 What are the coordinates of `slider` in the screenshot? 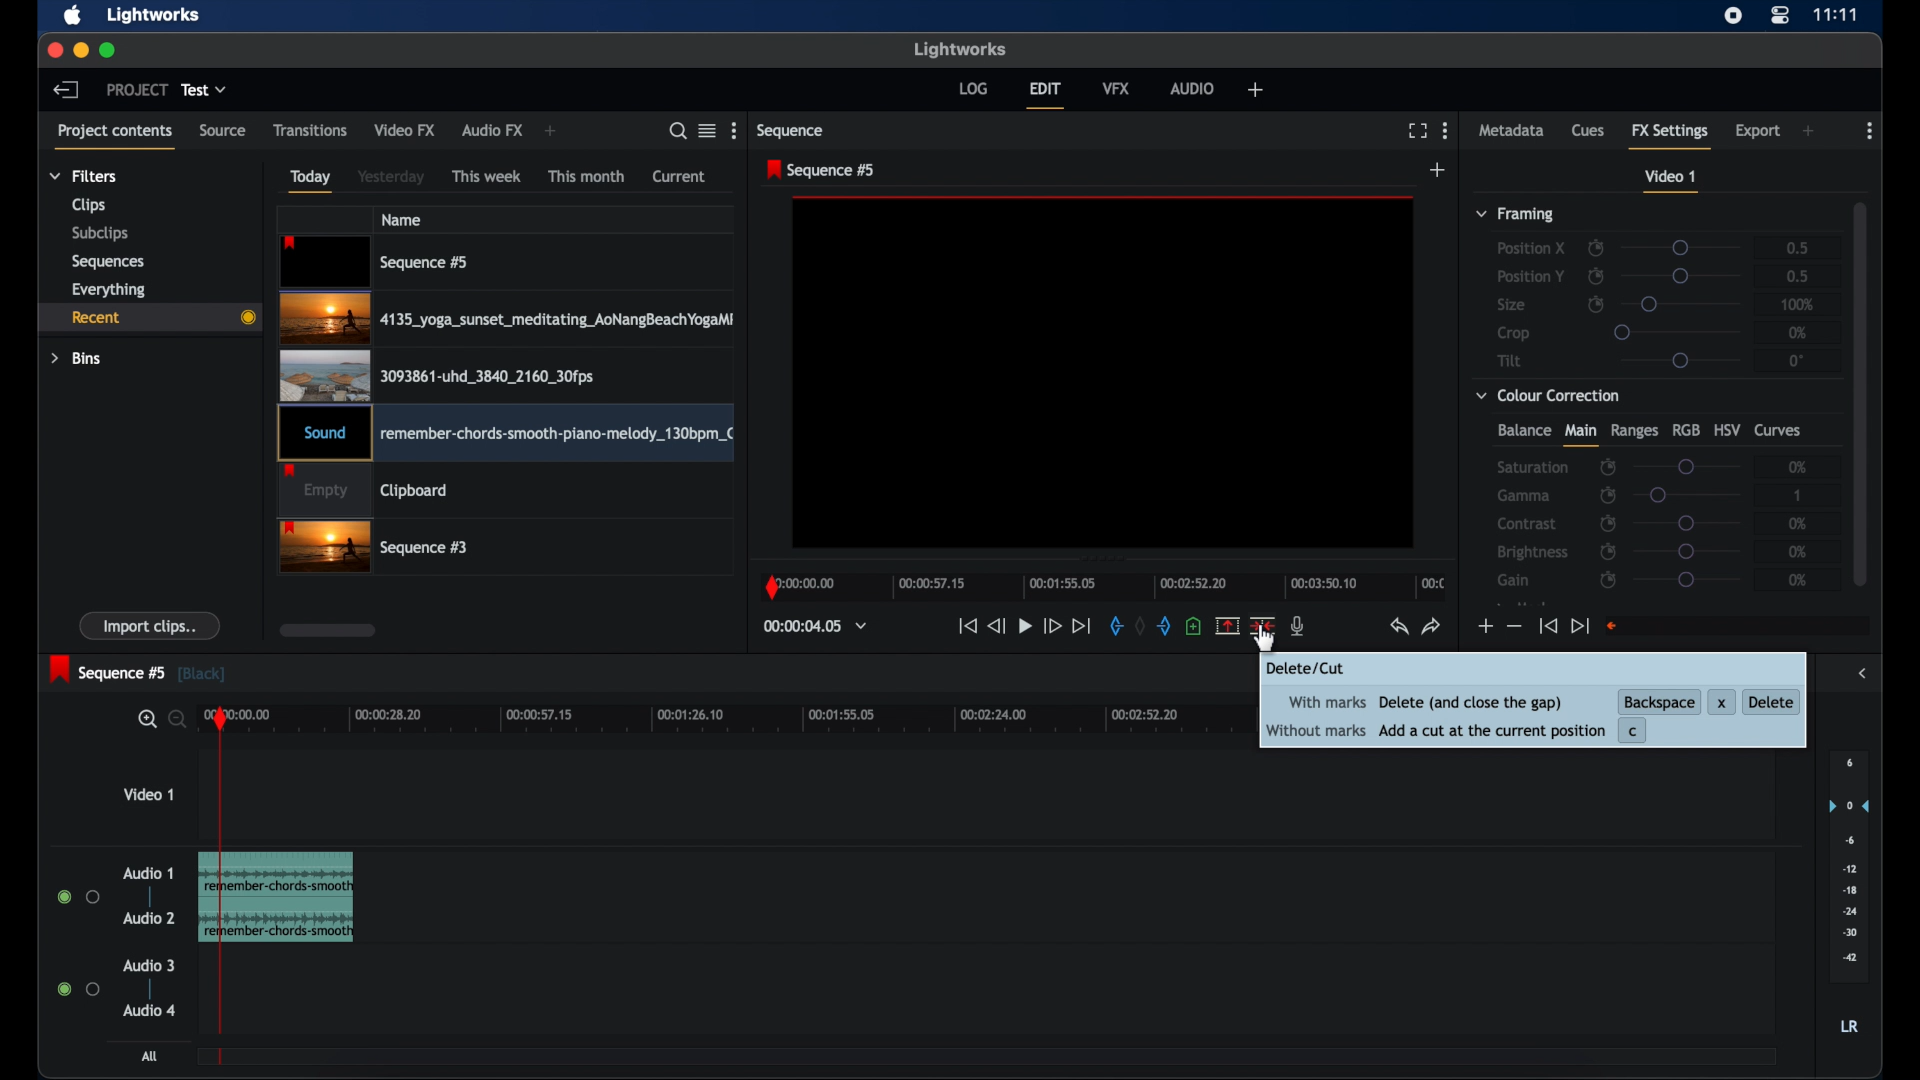 It's located at (1686, 580).